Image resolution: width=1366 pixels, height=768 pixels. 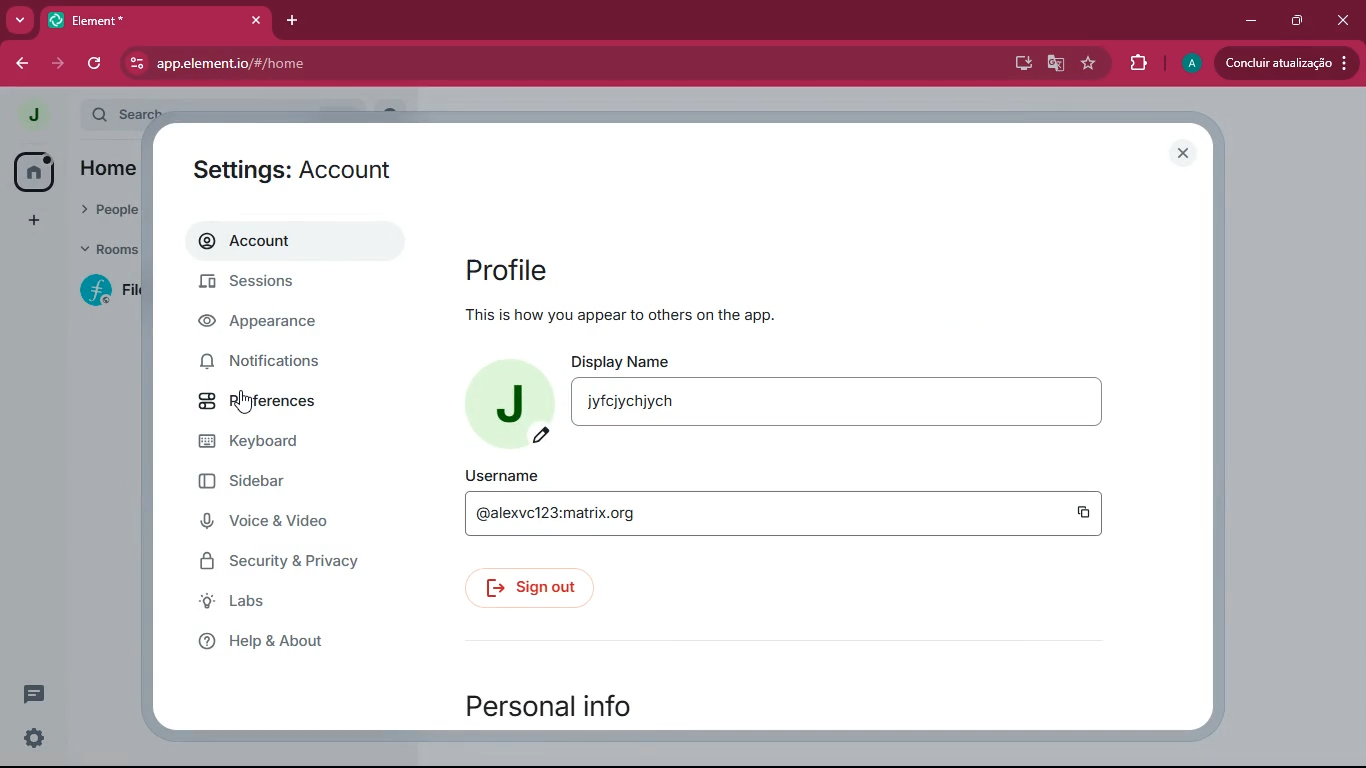 What do you see at coordinates (34, 738) in the screenshot?
I see `quick settings` at bounding box center [34, 738].